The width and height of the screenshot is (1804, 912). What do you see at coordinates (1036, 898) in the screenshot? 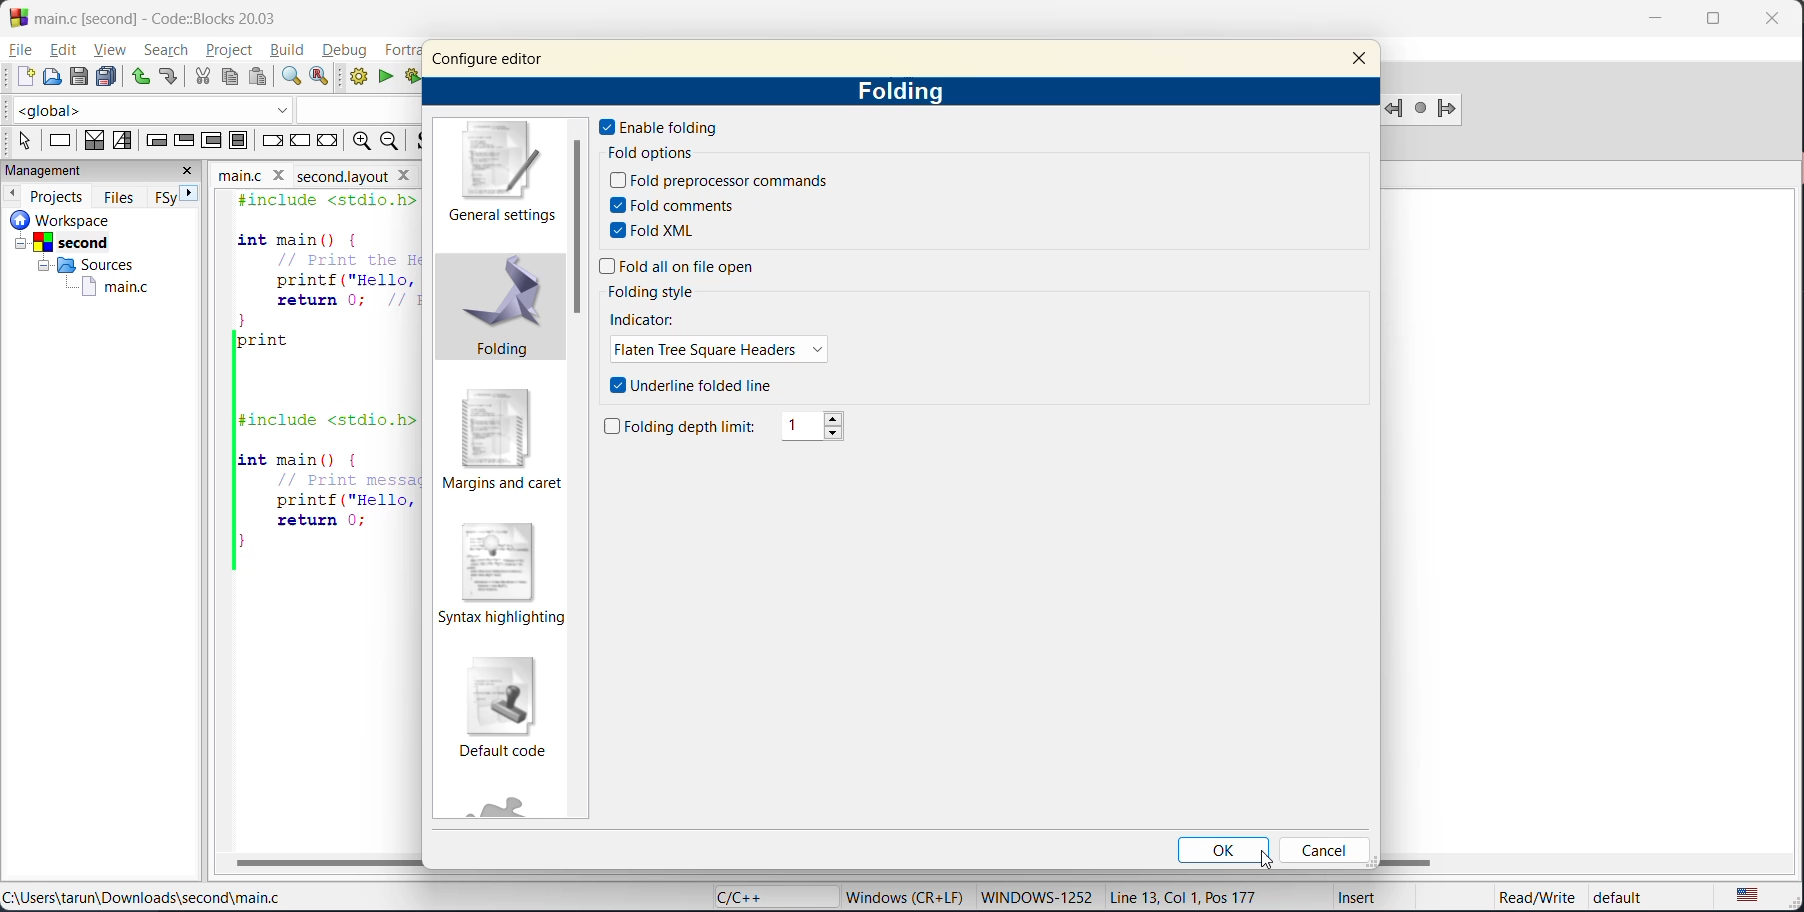
I see `windows-1252` at bounding box center [1036, 898].